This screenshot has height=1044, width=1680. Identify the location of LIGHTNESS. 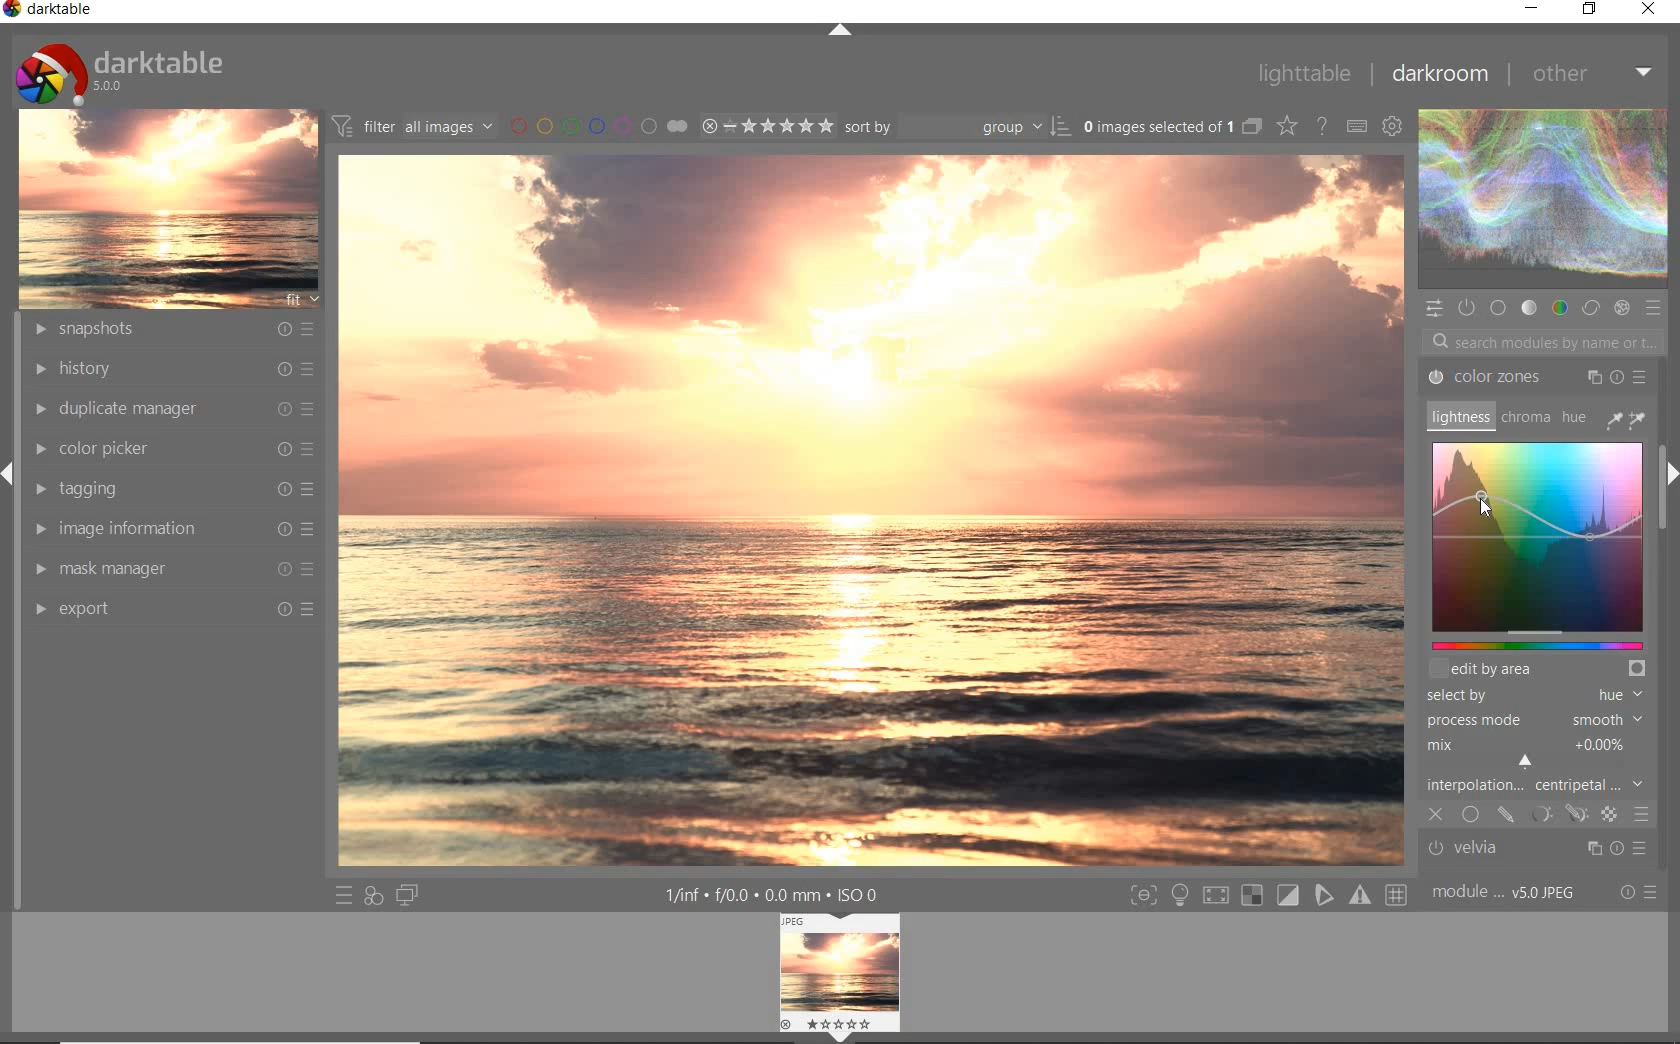
(1458, 416).